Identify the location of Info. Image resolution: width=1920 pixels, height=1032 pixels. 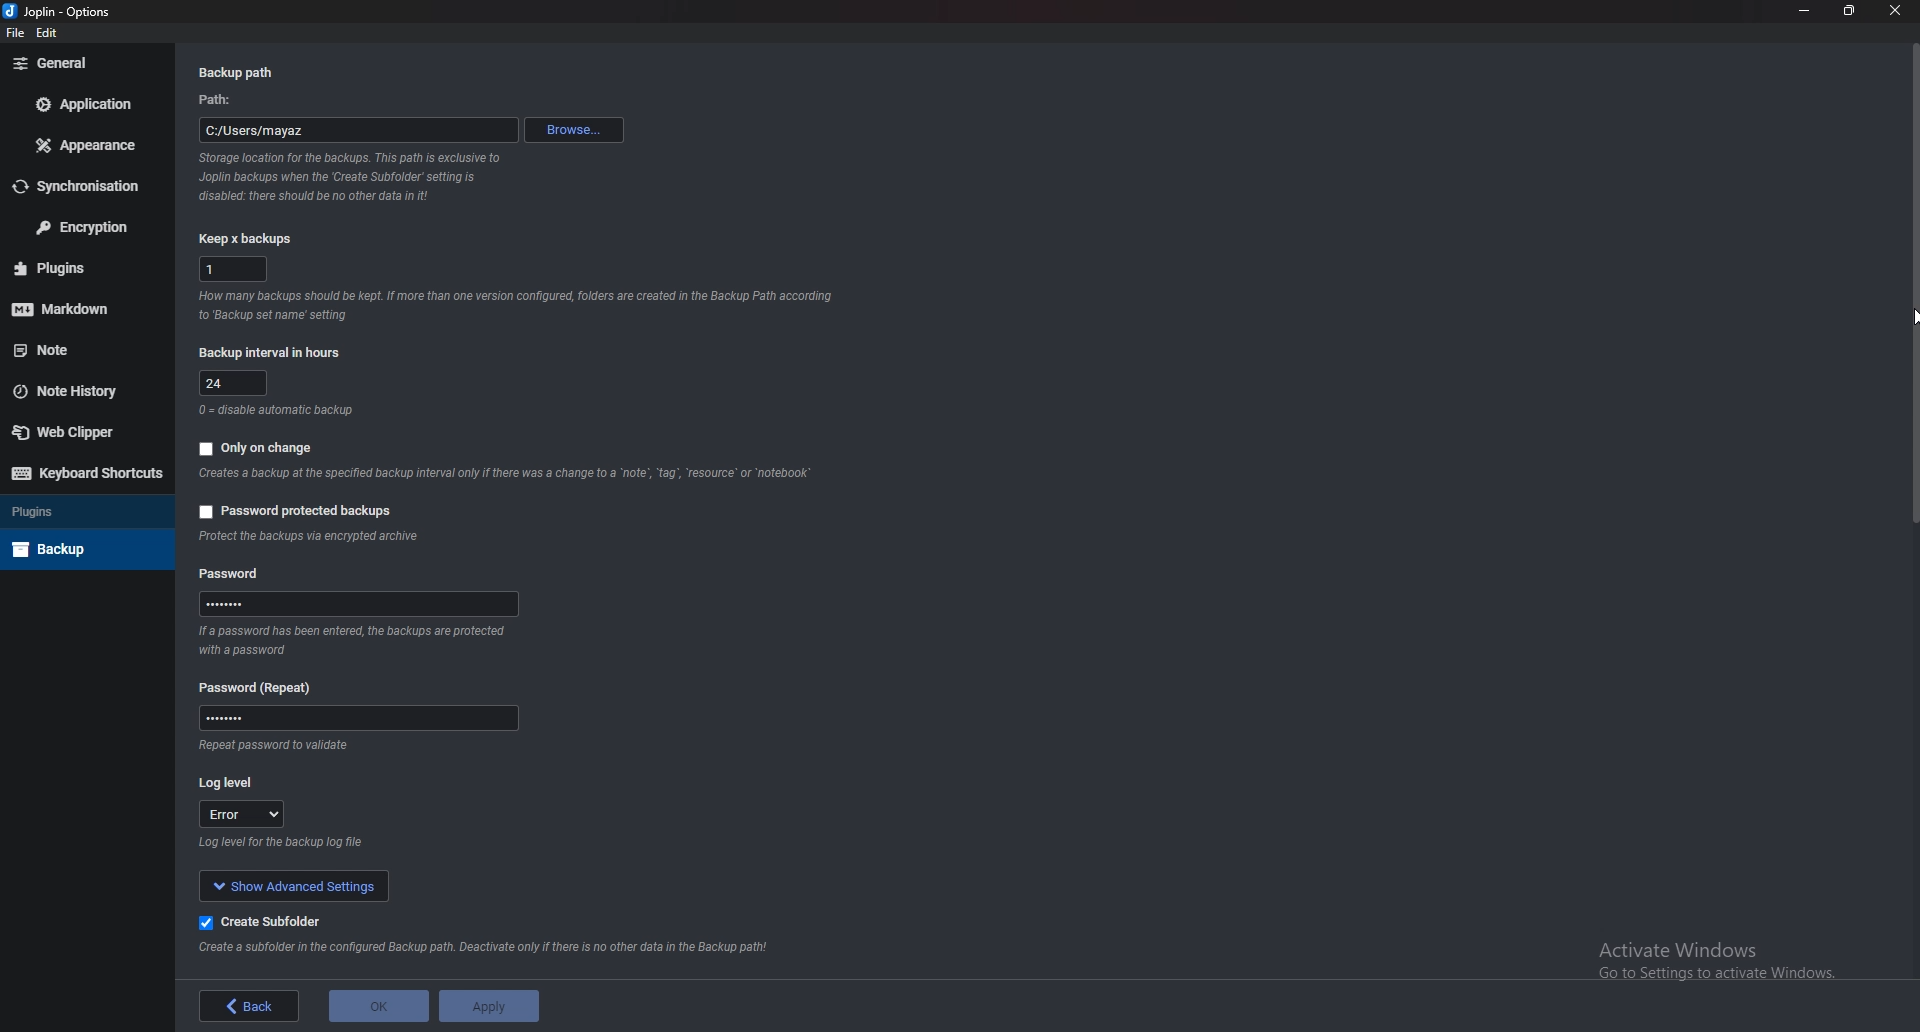
(502, 474).